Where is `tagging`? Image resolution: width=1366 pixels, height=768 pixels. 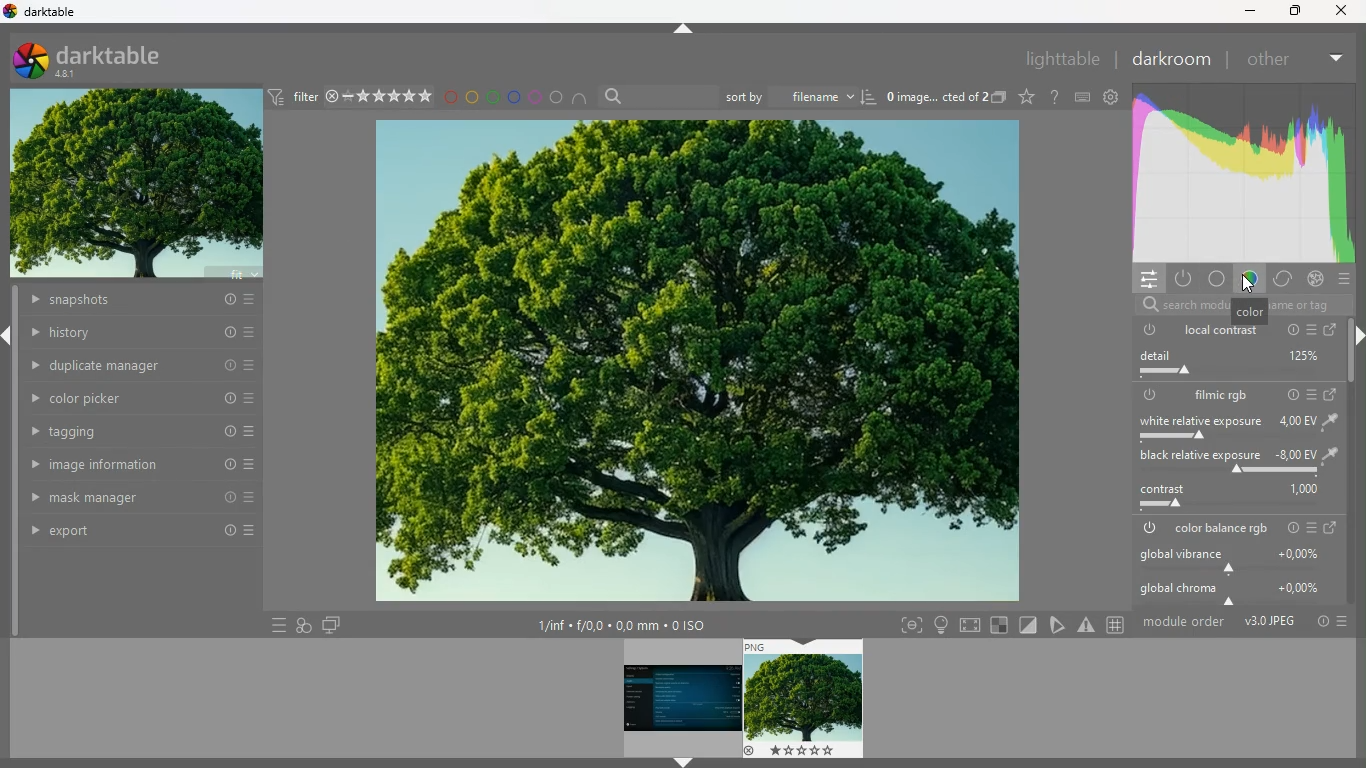
tagging is located at coordinates (143, 432).